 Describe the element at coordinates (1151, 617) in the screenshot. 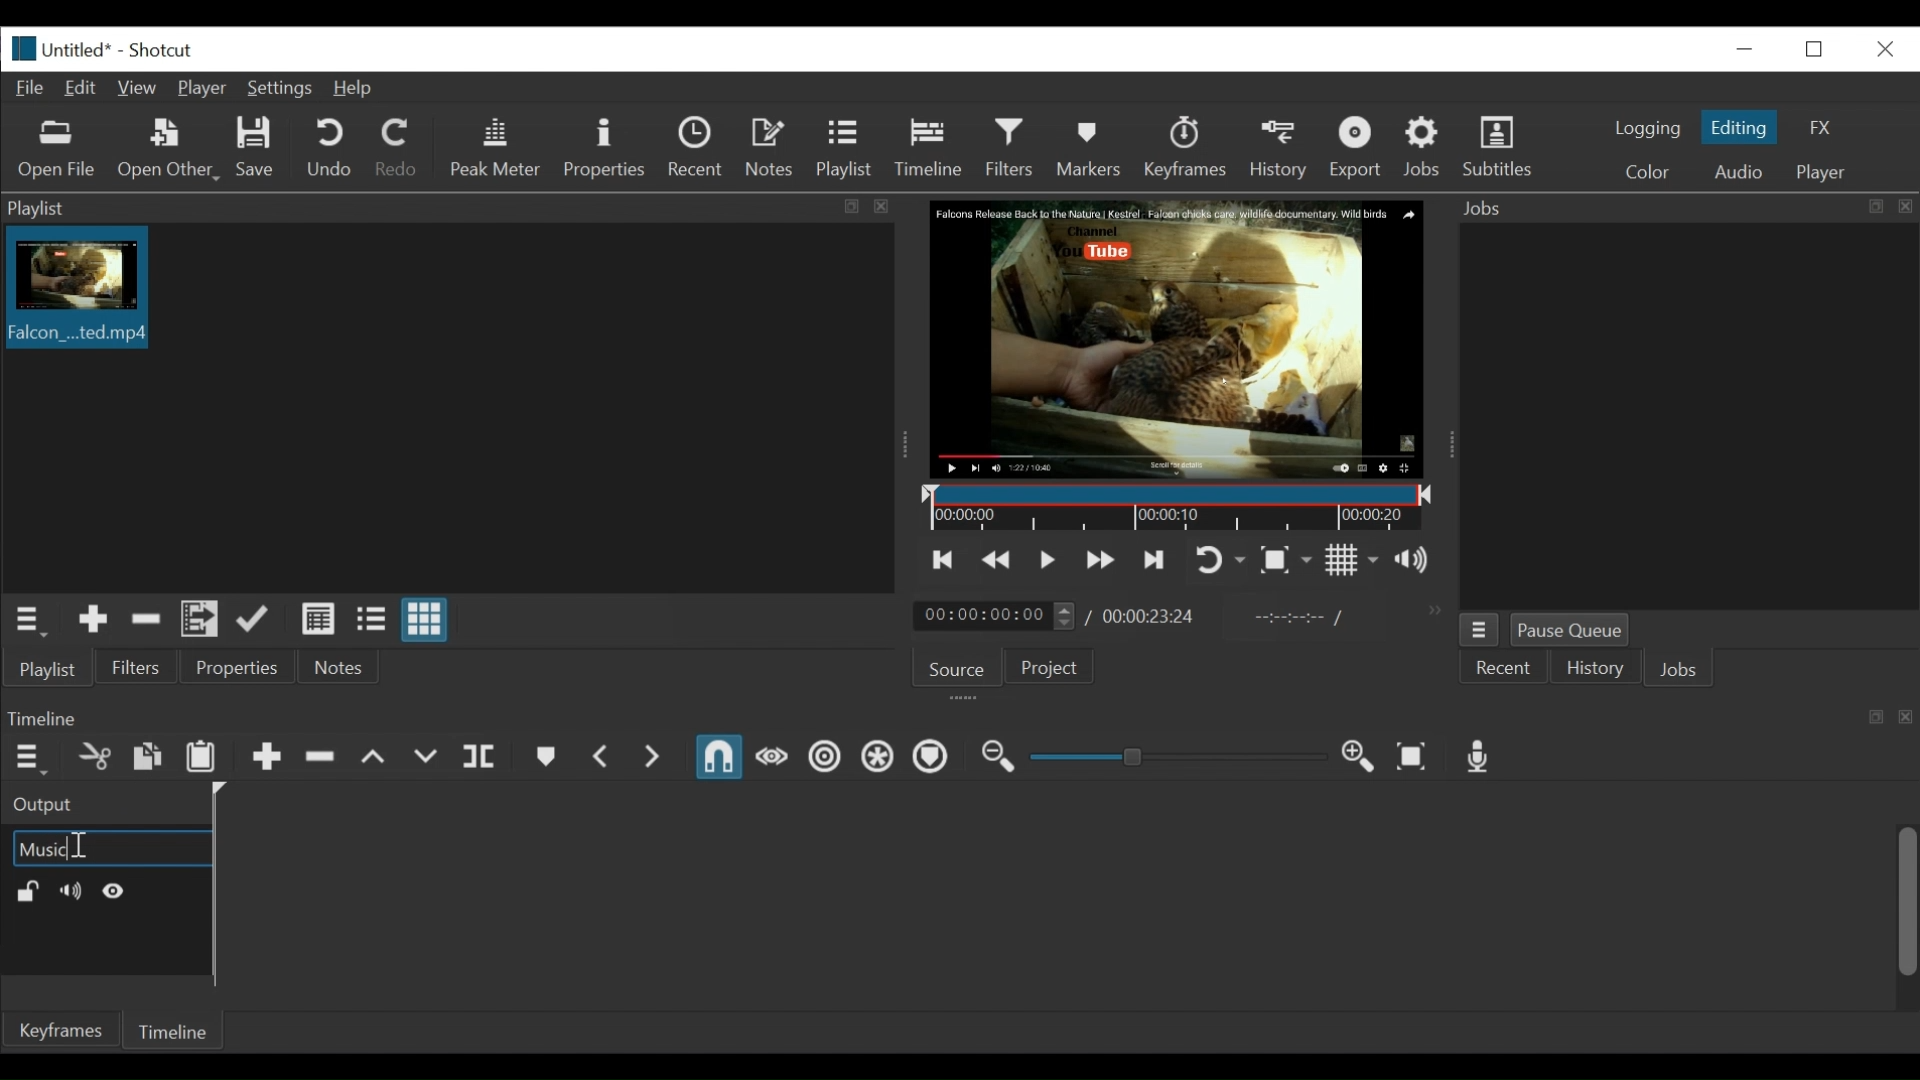

I see `Total Duration` at that location.